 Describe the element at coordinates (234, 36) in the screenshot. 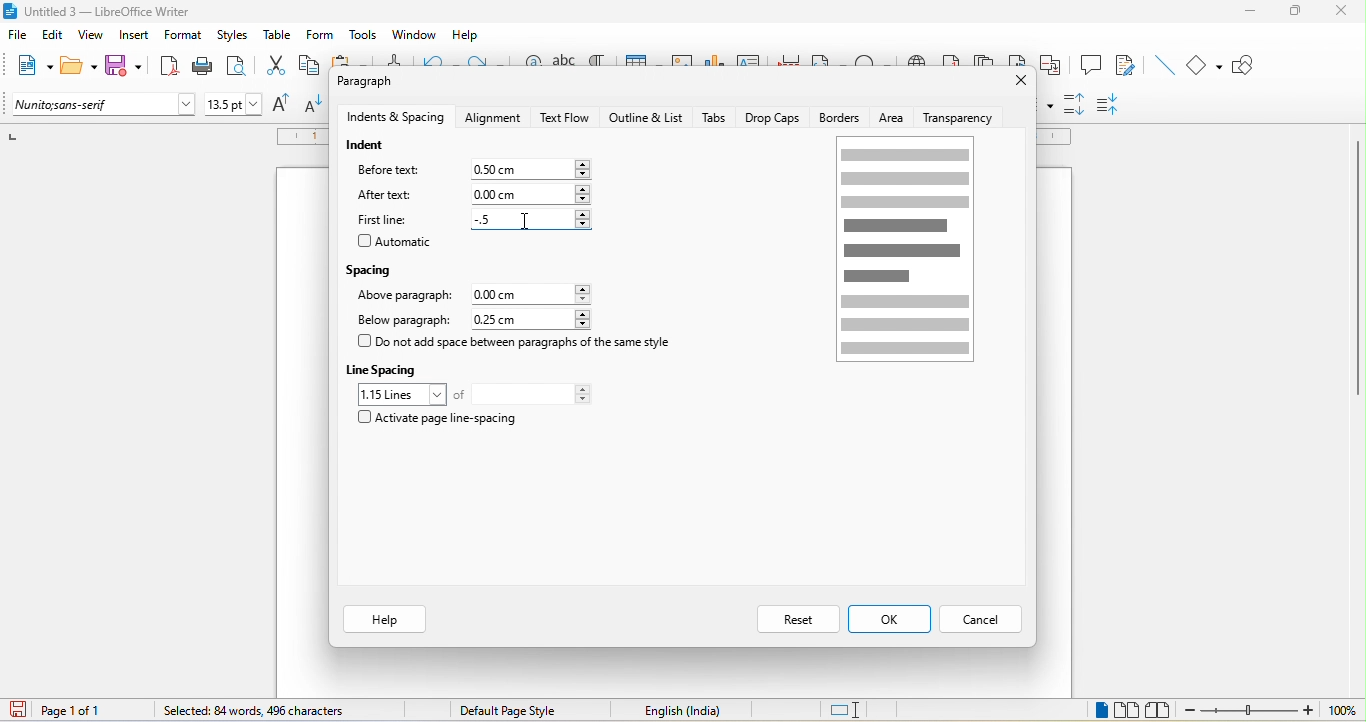

I see `styles` at that location.